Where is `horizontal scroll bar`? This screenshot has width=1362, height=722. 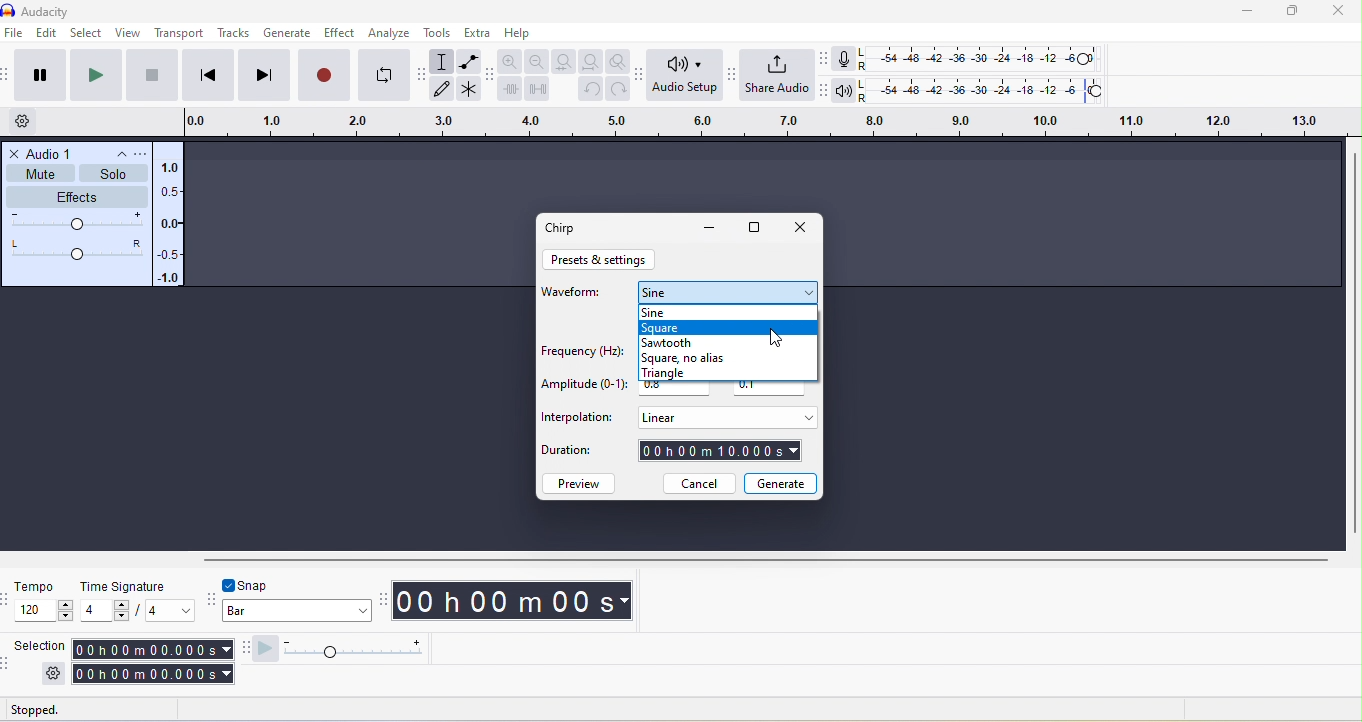
horizontal scroll bar is located at coordinates (765, 558).